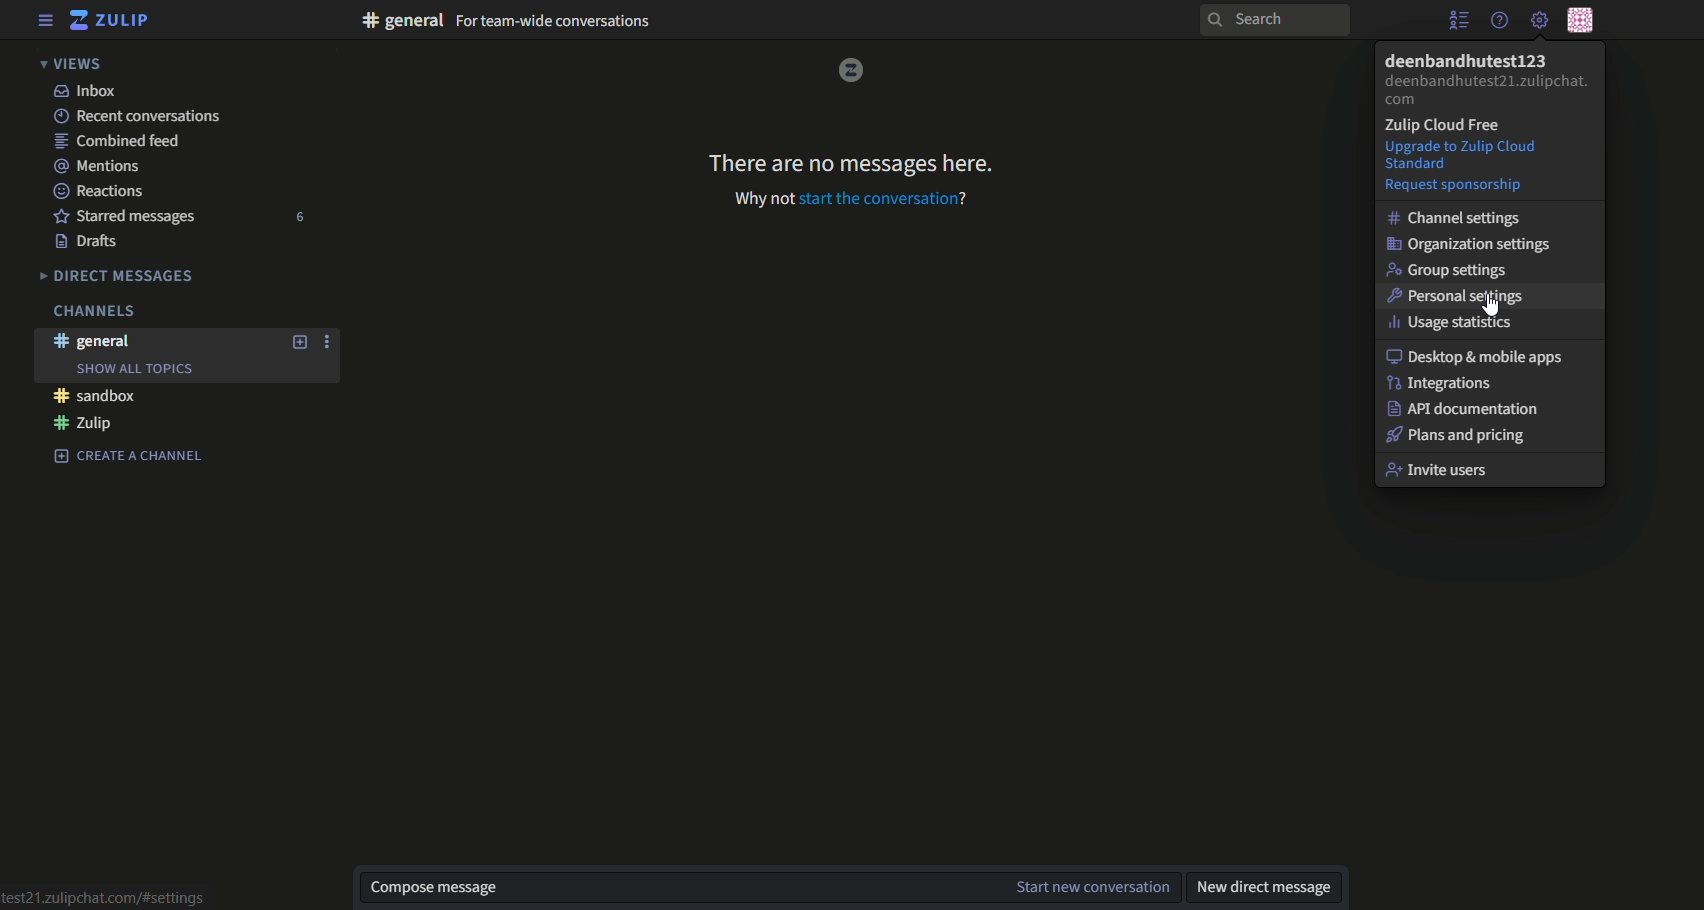  Describe the element at coordinates (886, 199) in the screenshot. I see `start the conversation?` at that location.